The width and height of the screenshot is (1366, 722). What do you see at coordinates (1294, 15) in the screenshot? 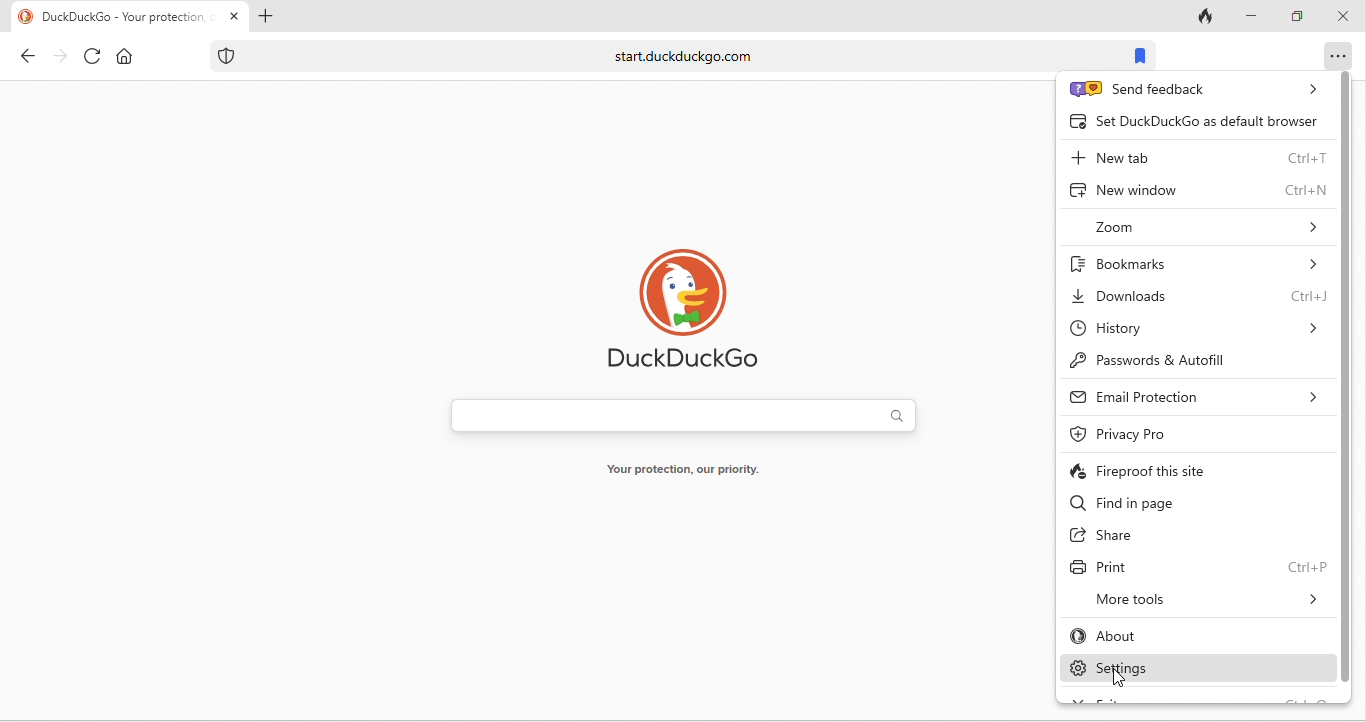
I see `maximize` at bounding box center [1294, 15].